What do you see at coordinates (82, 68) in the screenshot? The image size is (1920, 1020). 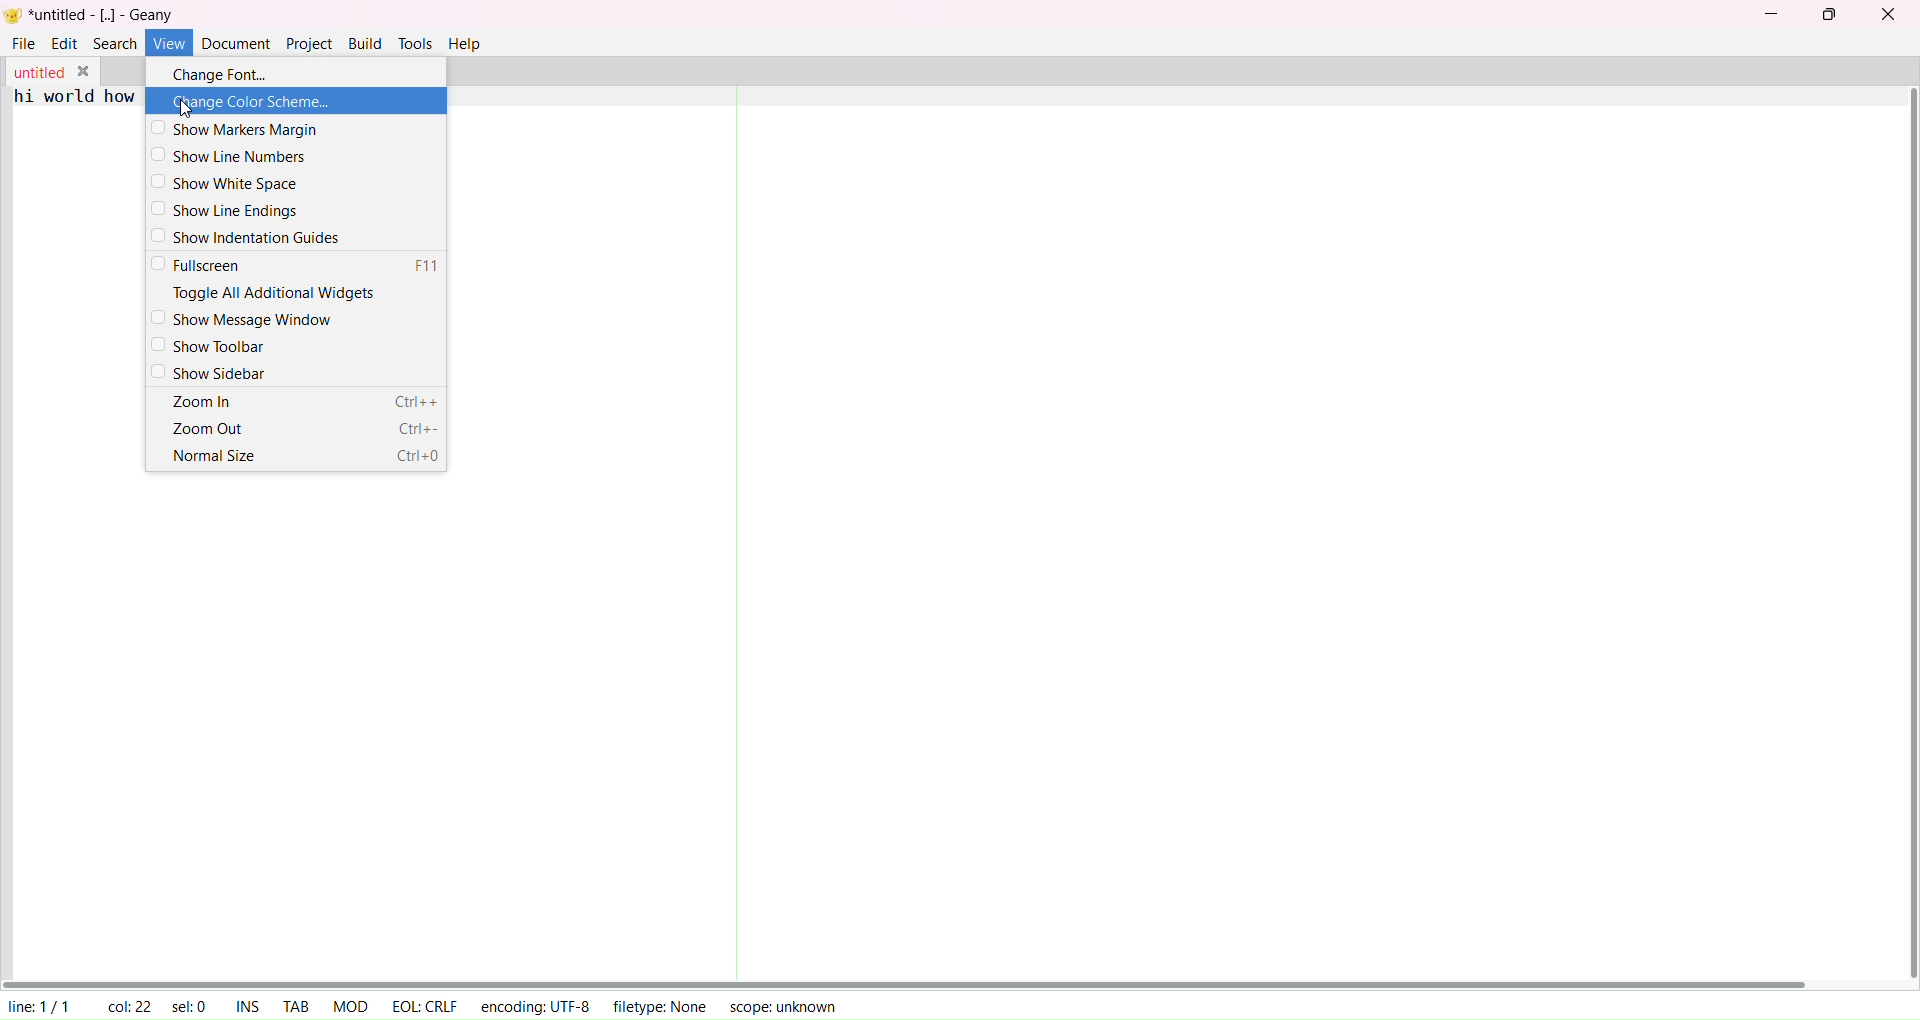 I see `close tab` at bounding box center [82, 68].